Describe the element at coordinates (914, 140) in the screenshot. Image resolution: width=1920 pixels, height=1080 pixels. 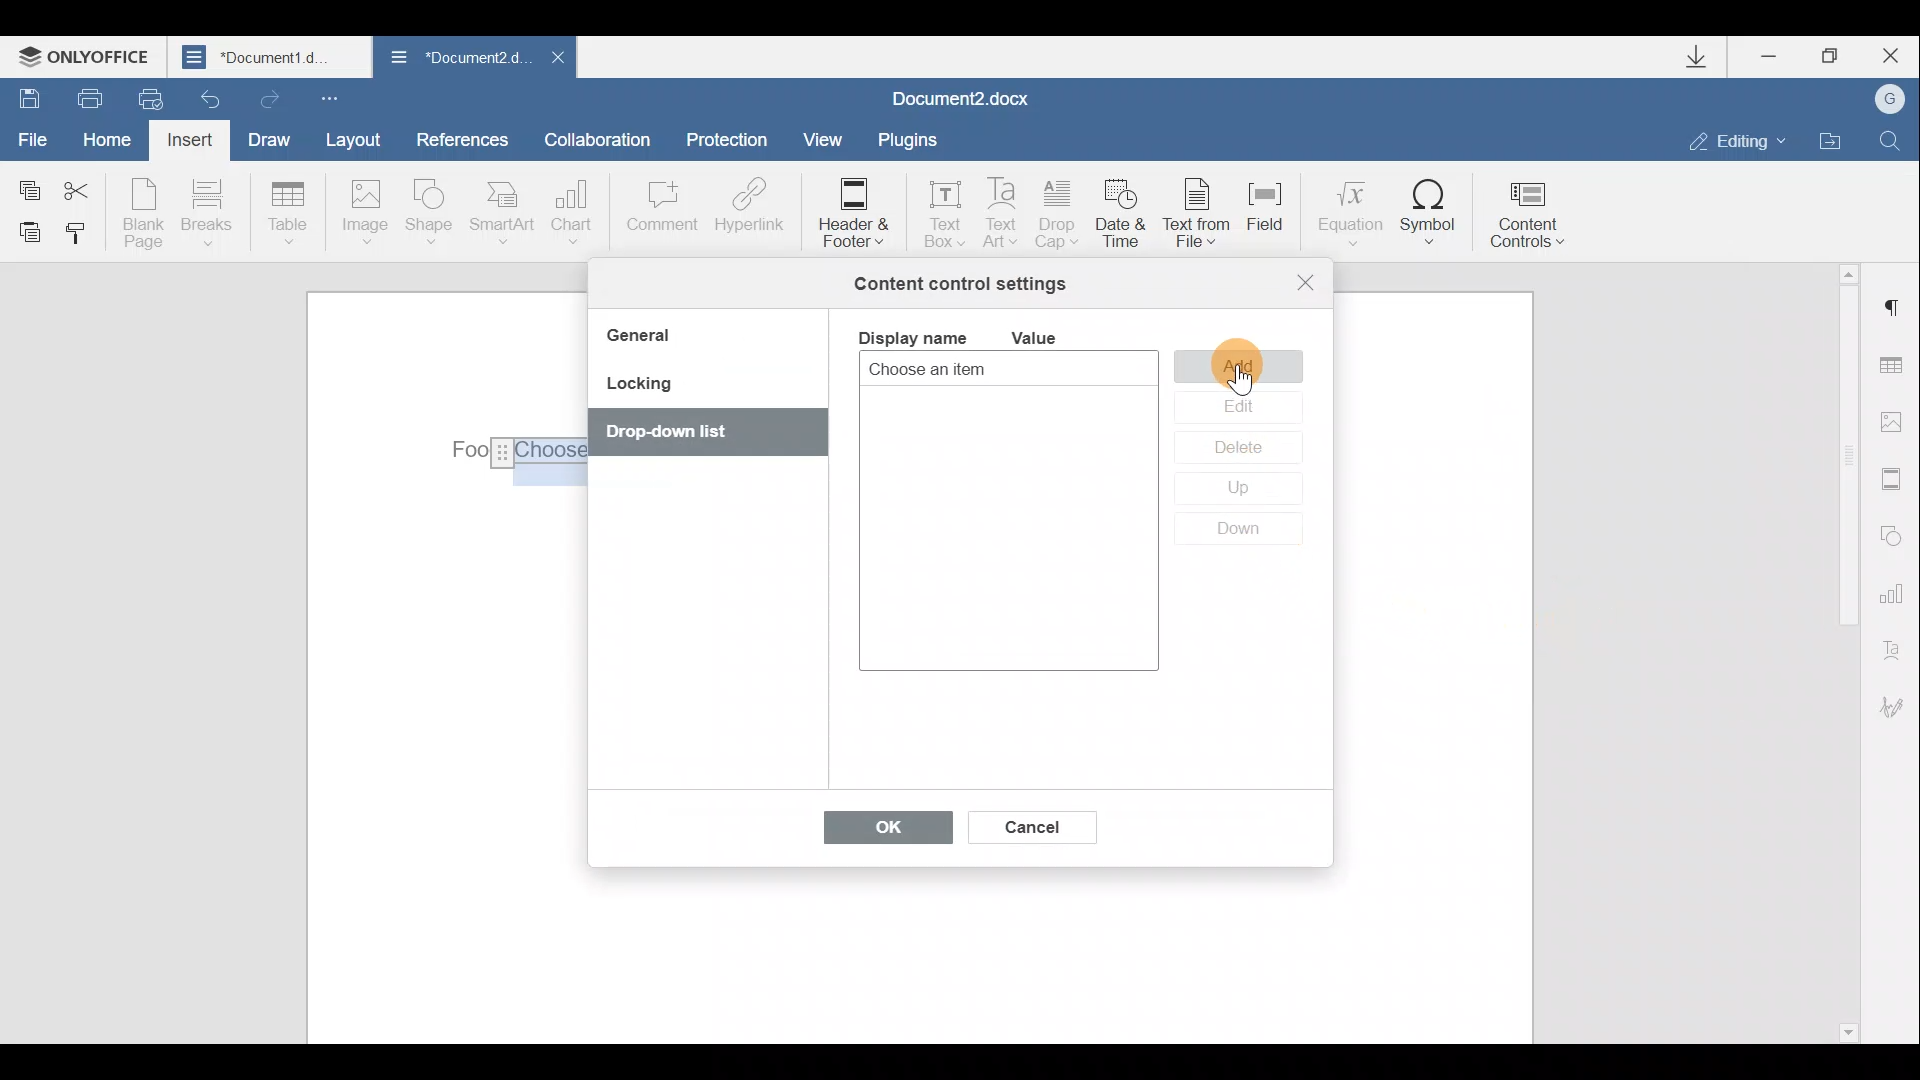
I see `Plugins` at that location.